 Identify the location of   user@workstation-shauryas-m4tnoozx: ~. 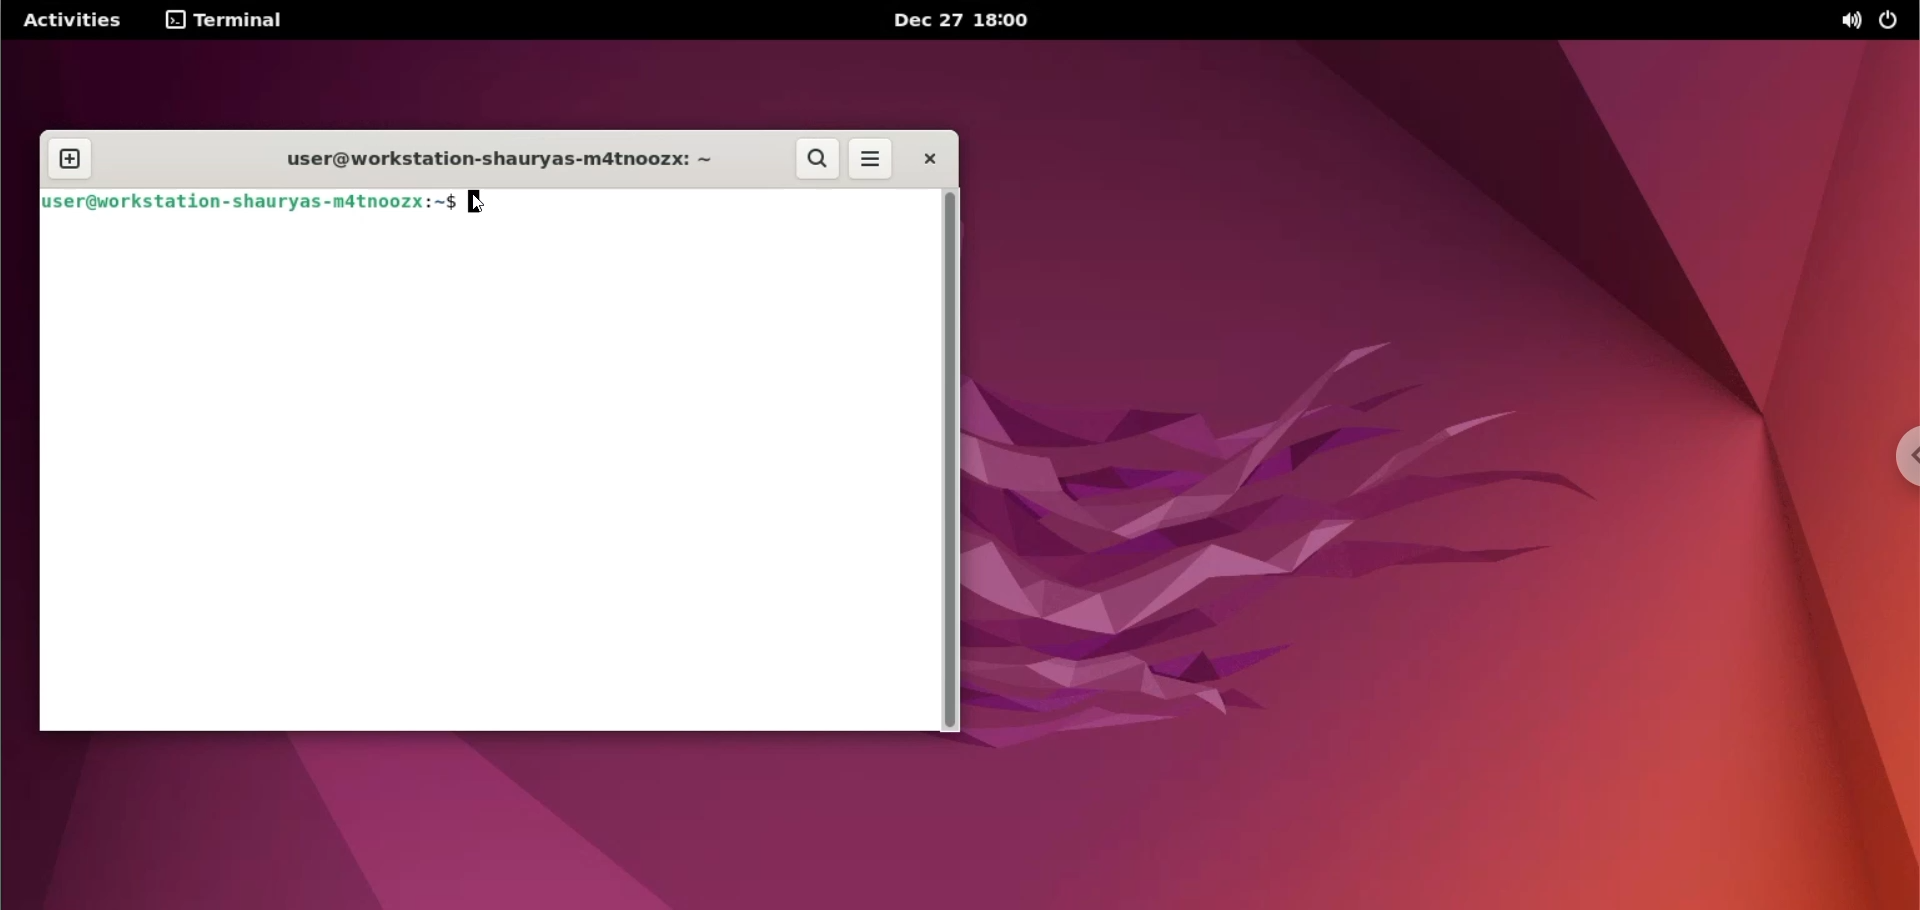
(250, 201).